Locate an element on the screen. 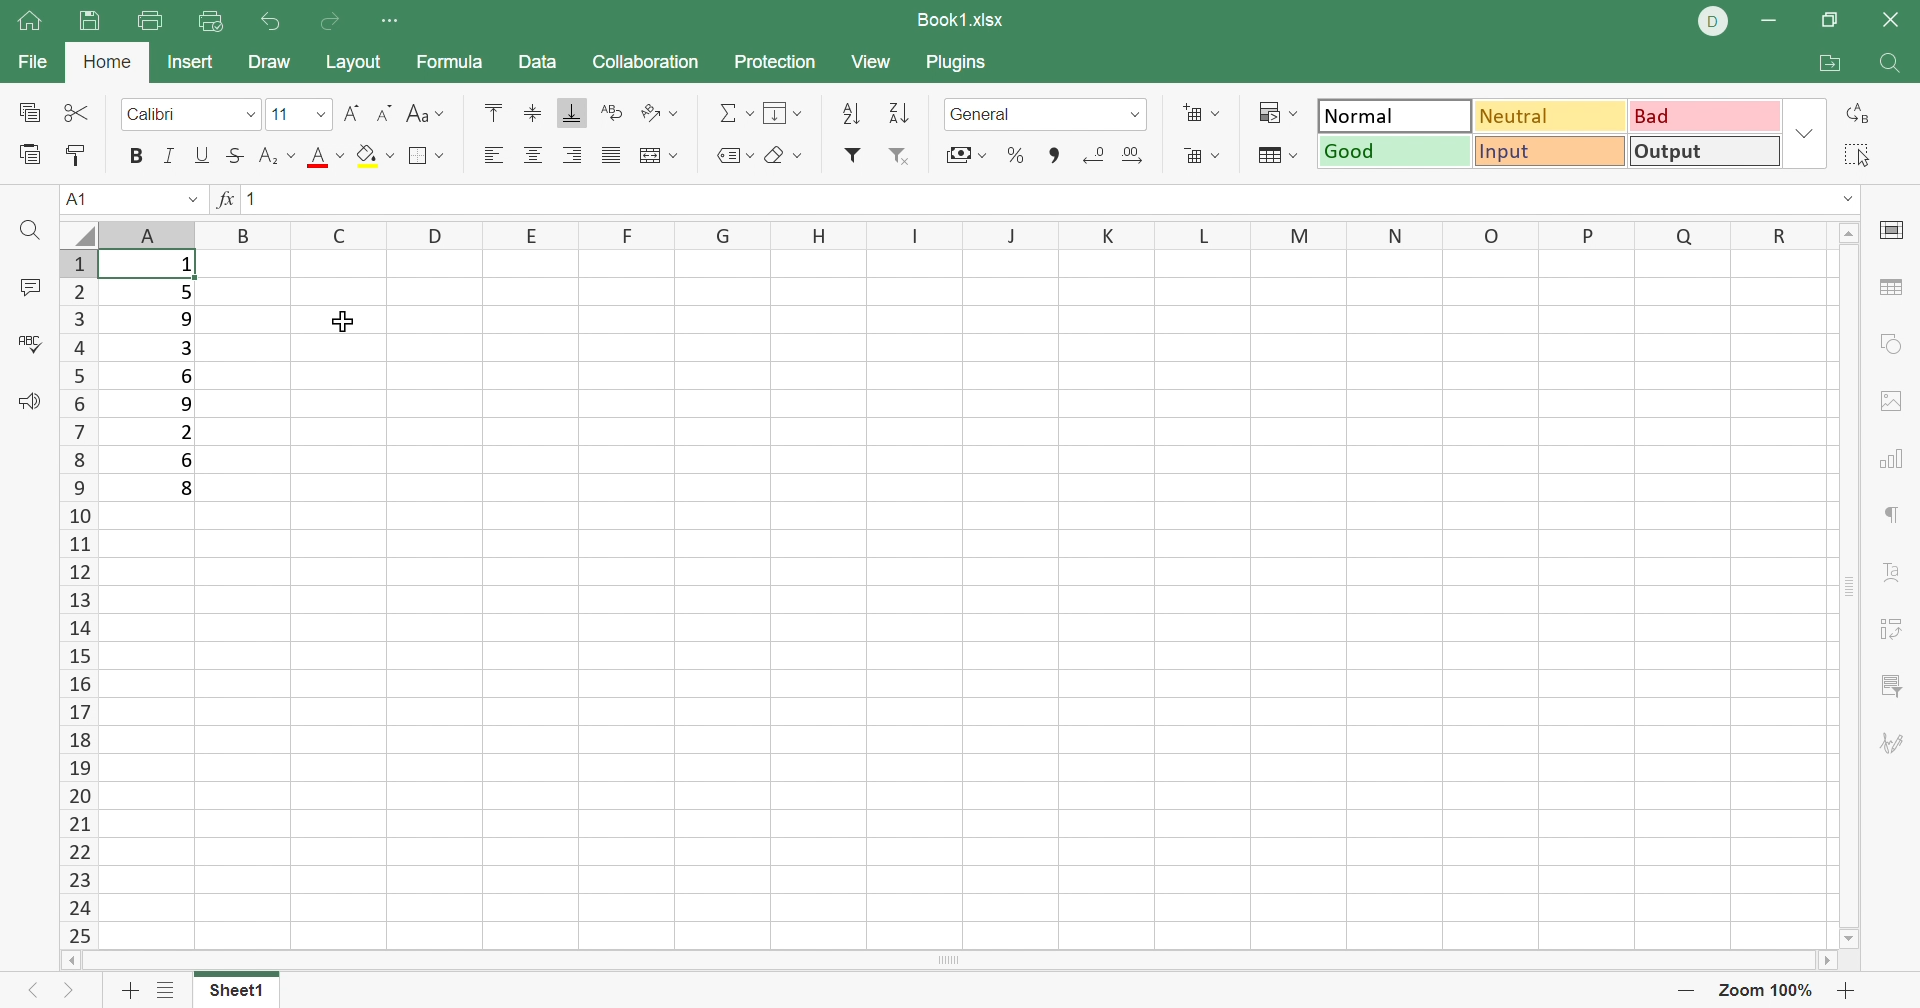 The height and width of the screenshot is (1008, 1920). Fil color is located at coordinates (373, 155).